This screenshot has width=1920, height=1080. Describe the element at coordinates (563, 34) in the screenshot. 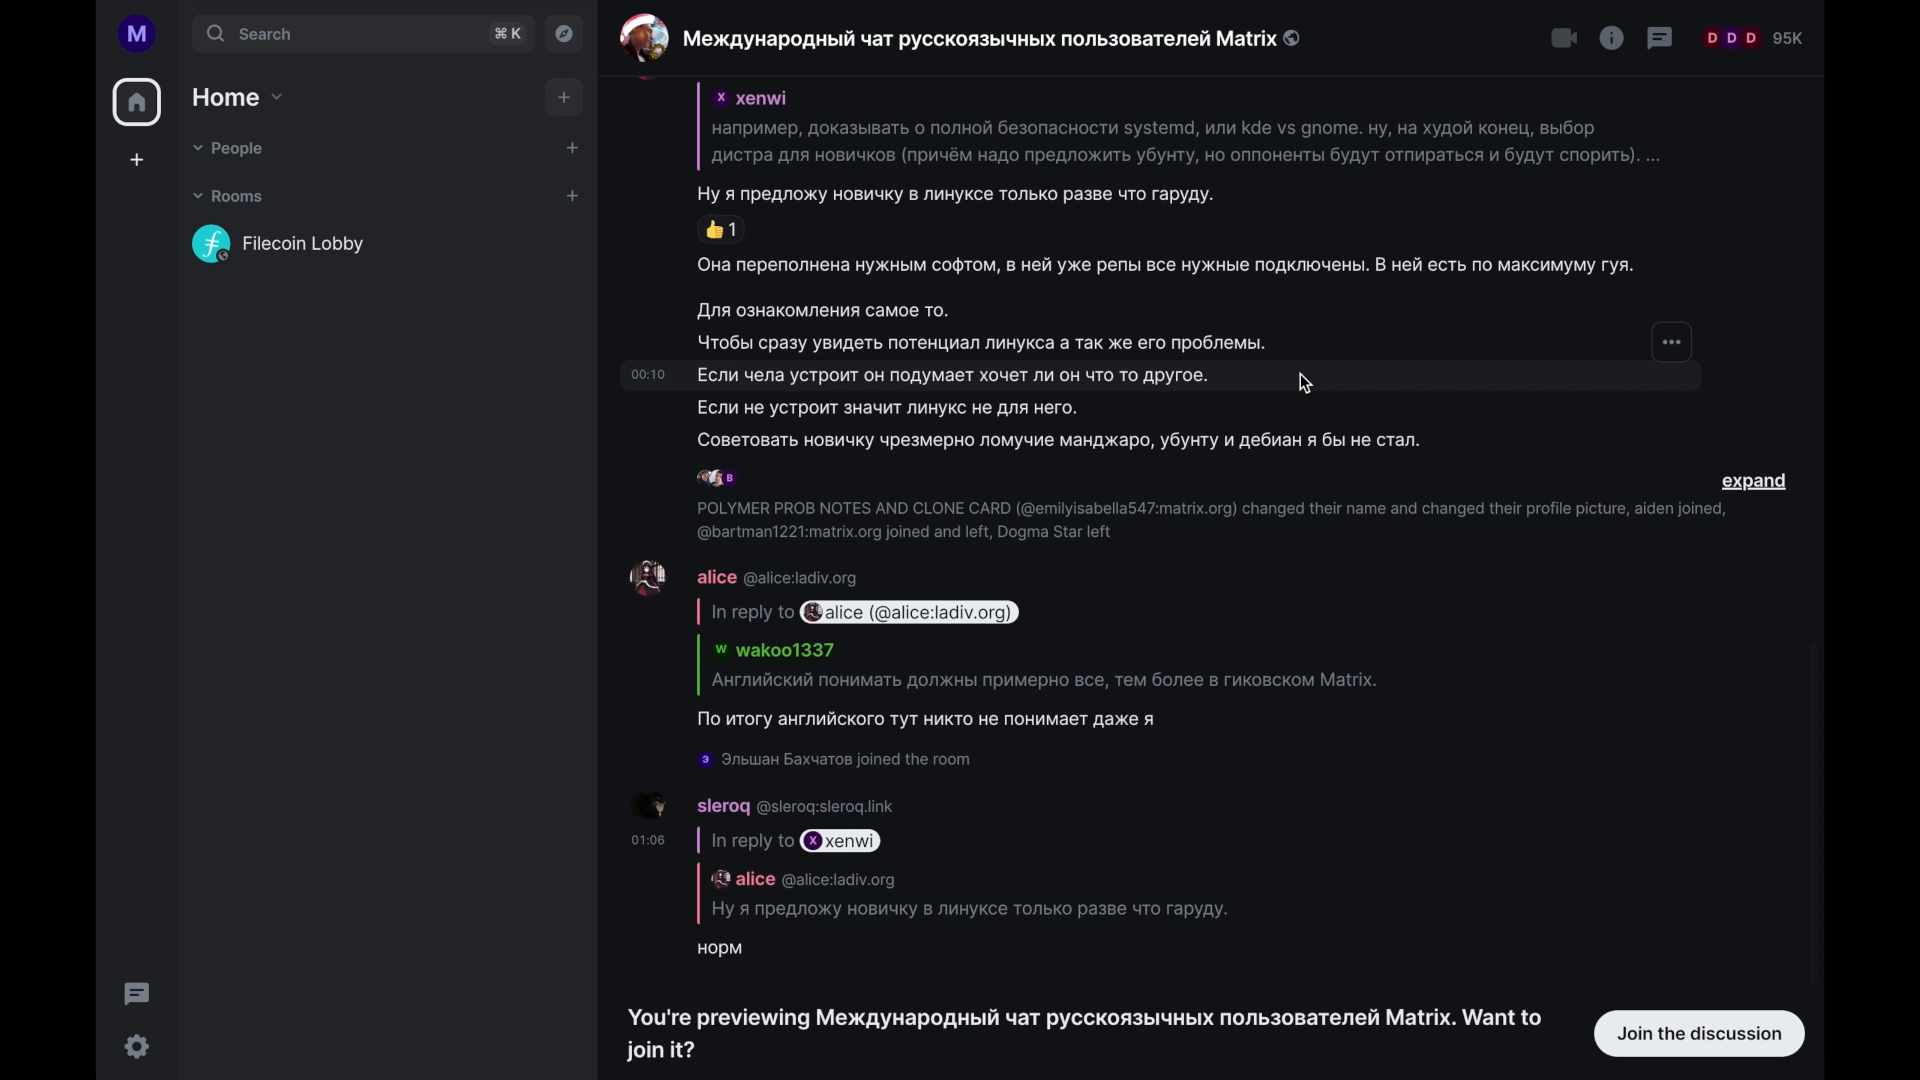

I see `explore rooms` at that location.